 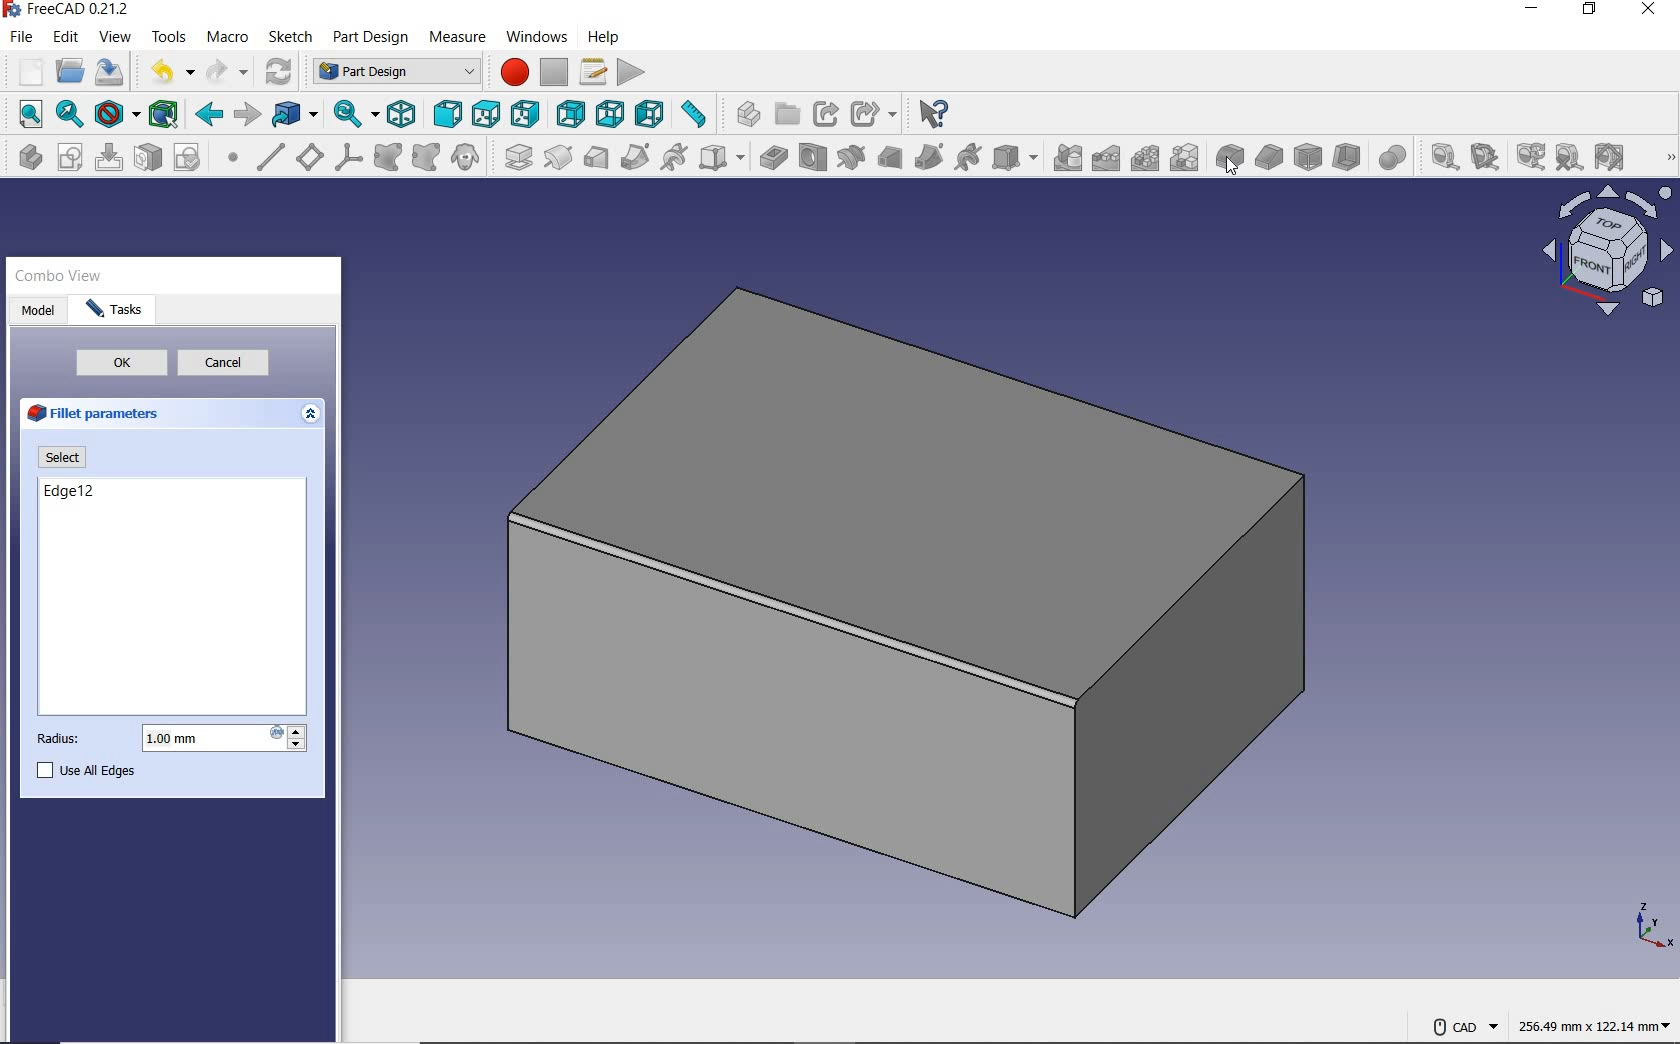 I want to click on more tools, so click(x=1670, y=157).